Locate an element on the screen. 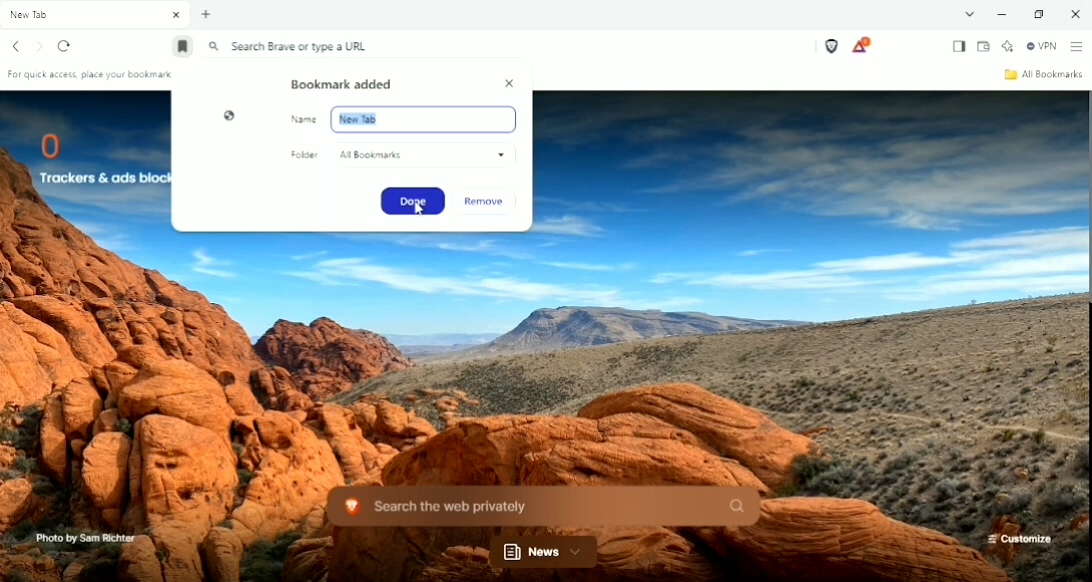  Search Brave or type a URL is located at coordinates (290, 47).